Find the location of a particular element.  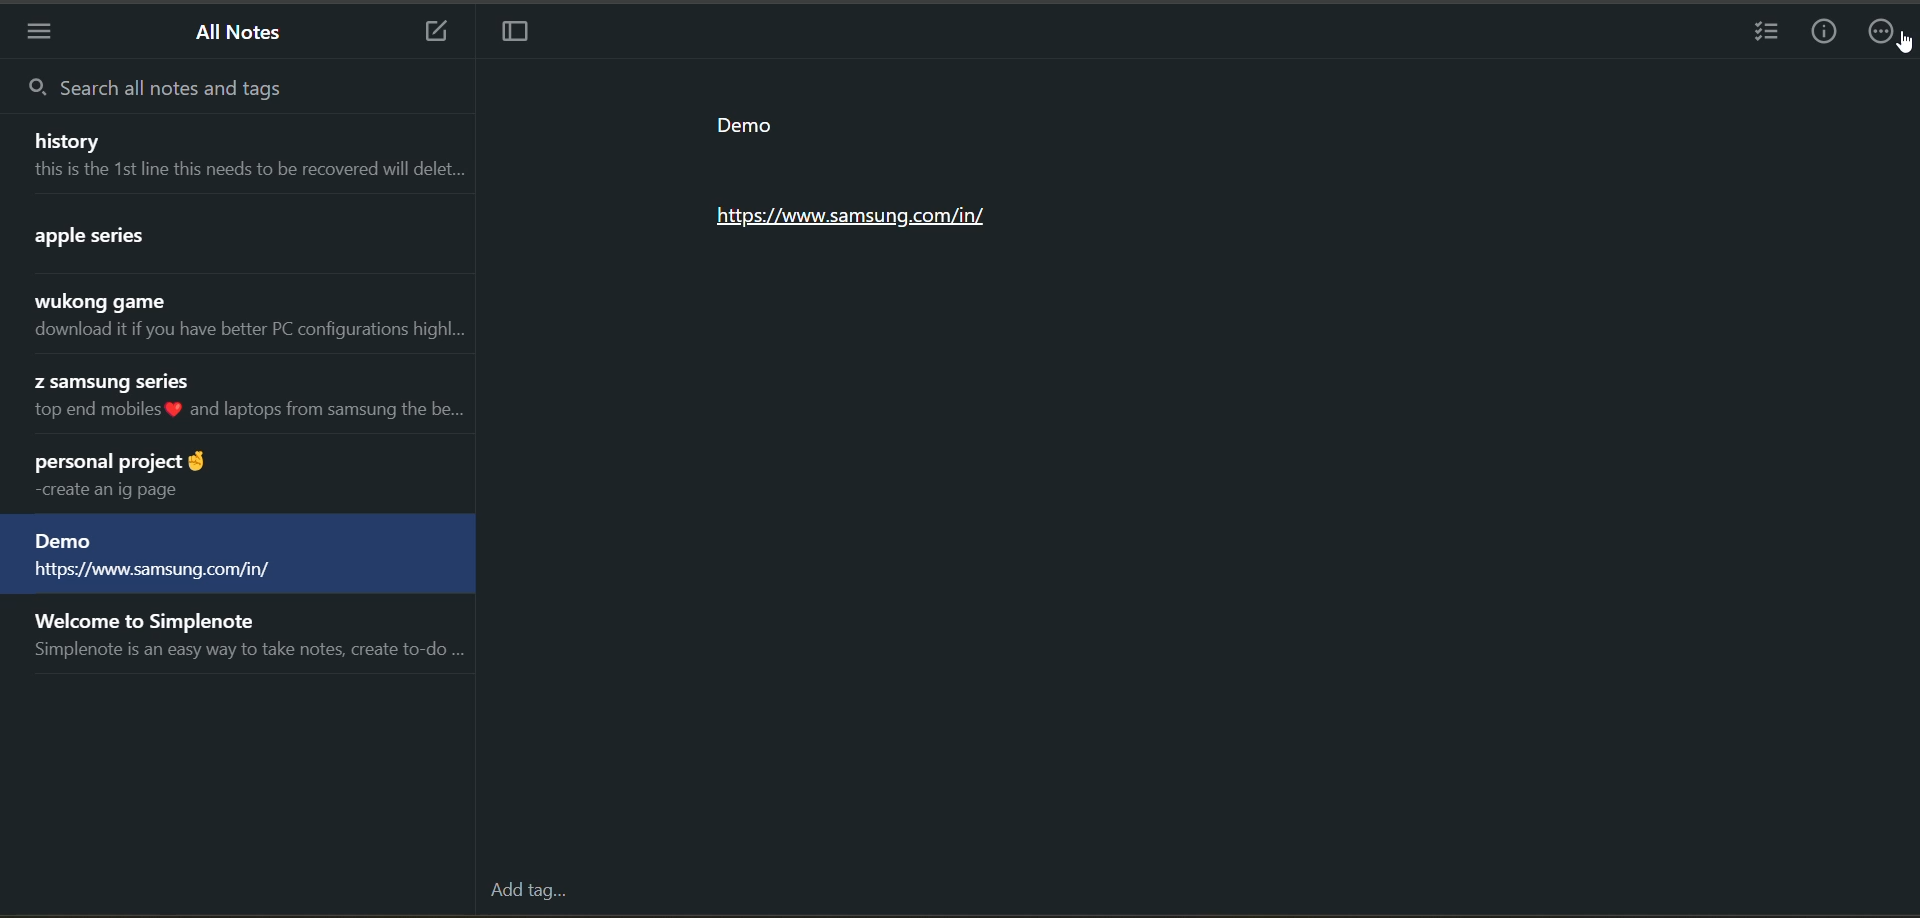

new note is located at coordinates (426, 30).